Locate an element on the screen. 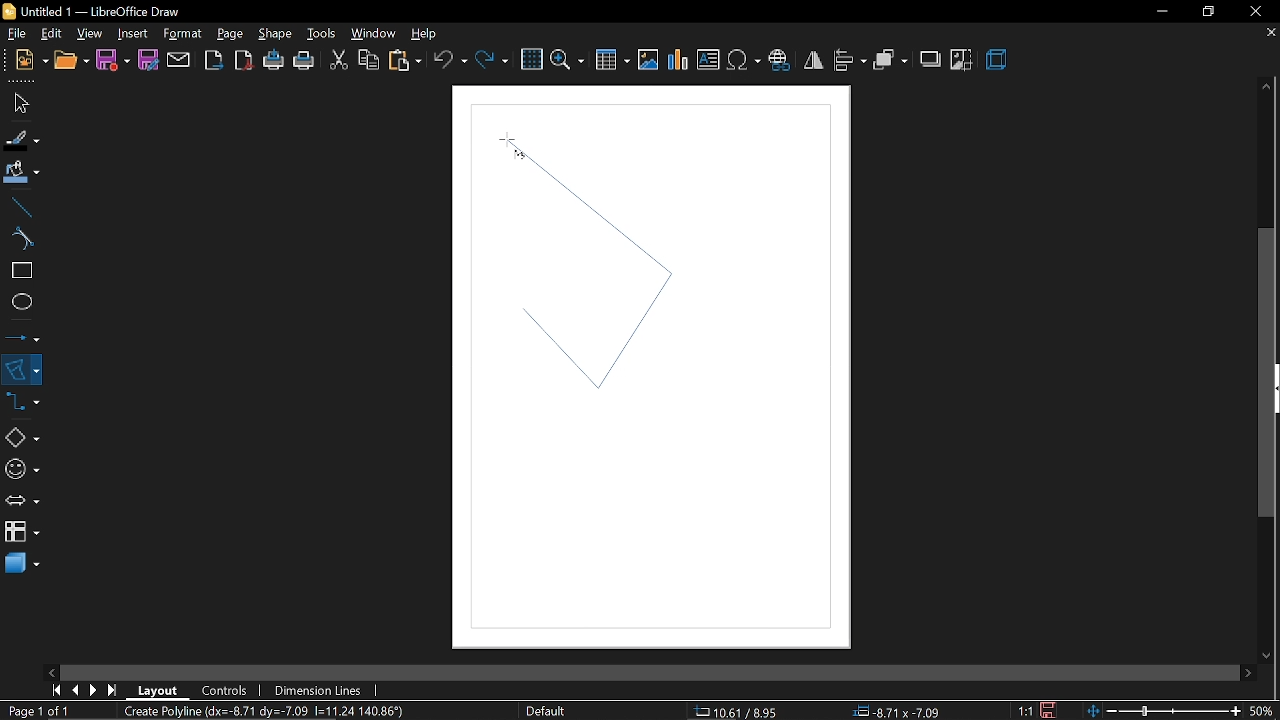  cut  is located at coordinates (338, 58).